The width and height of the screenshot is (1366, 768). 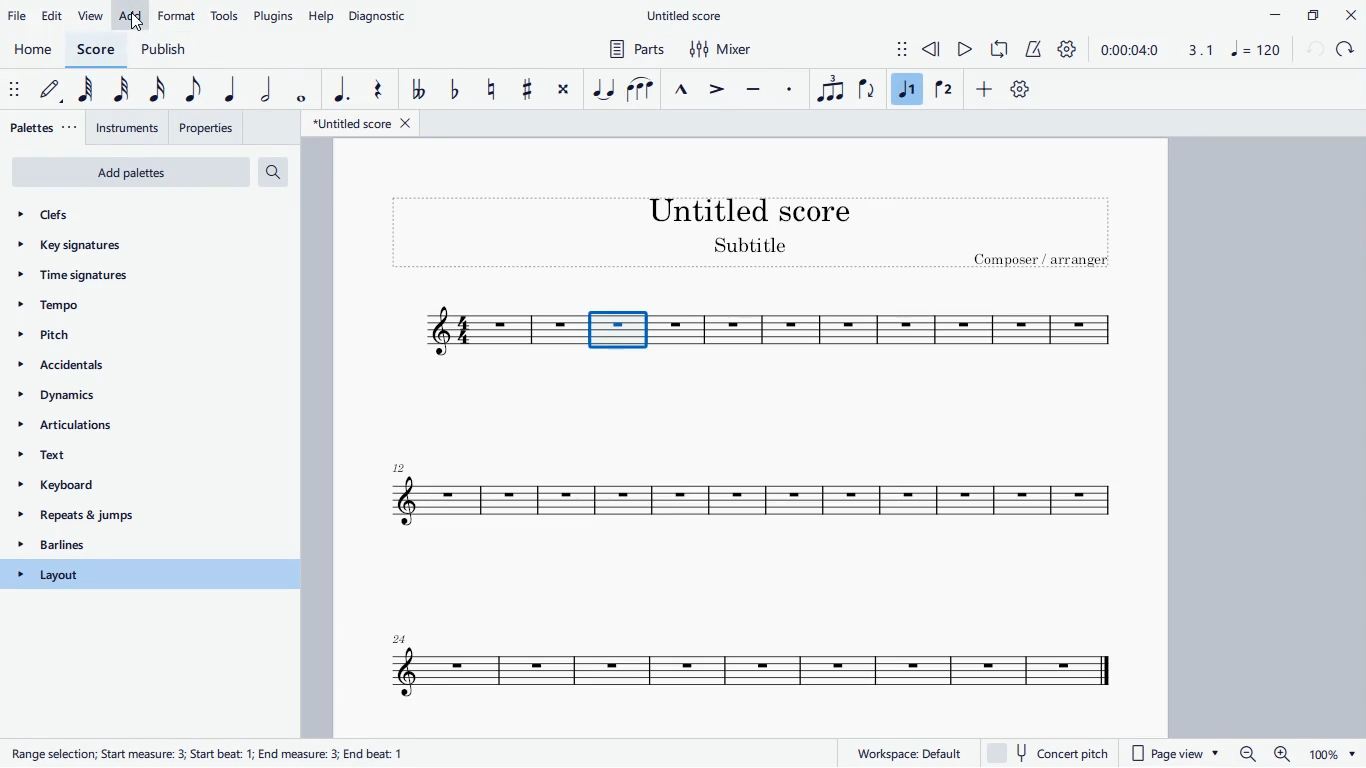 I want to click on score, so click(x=99, y=49).